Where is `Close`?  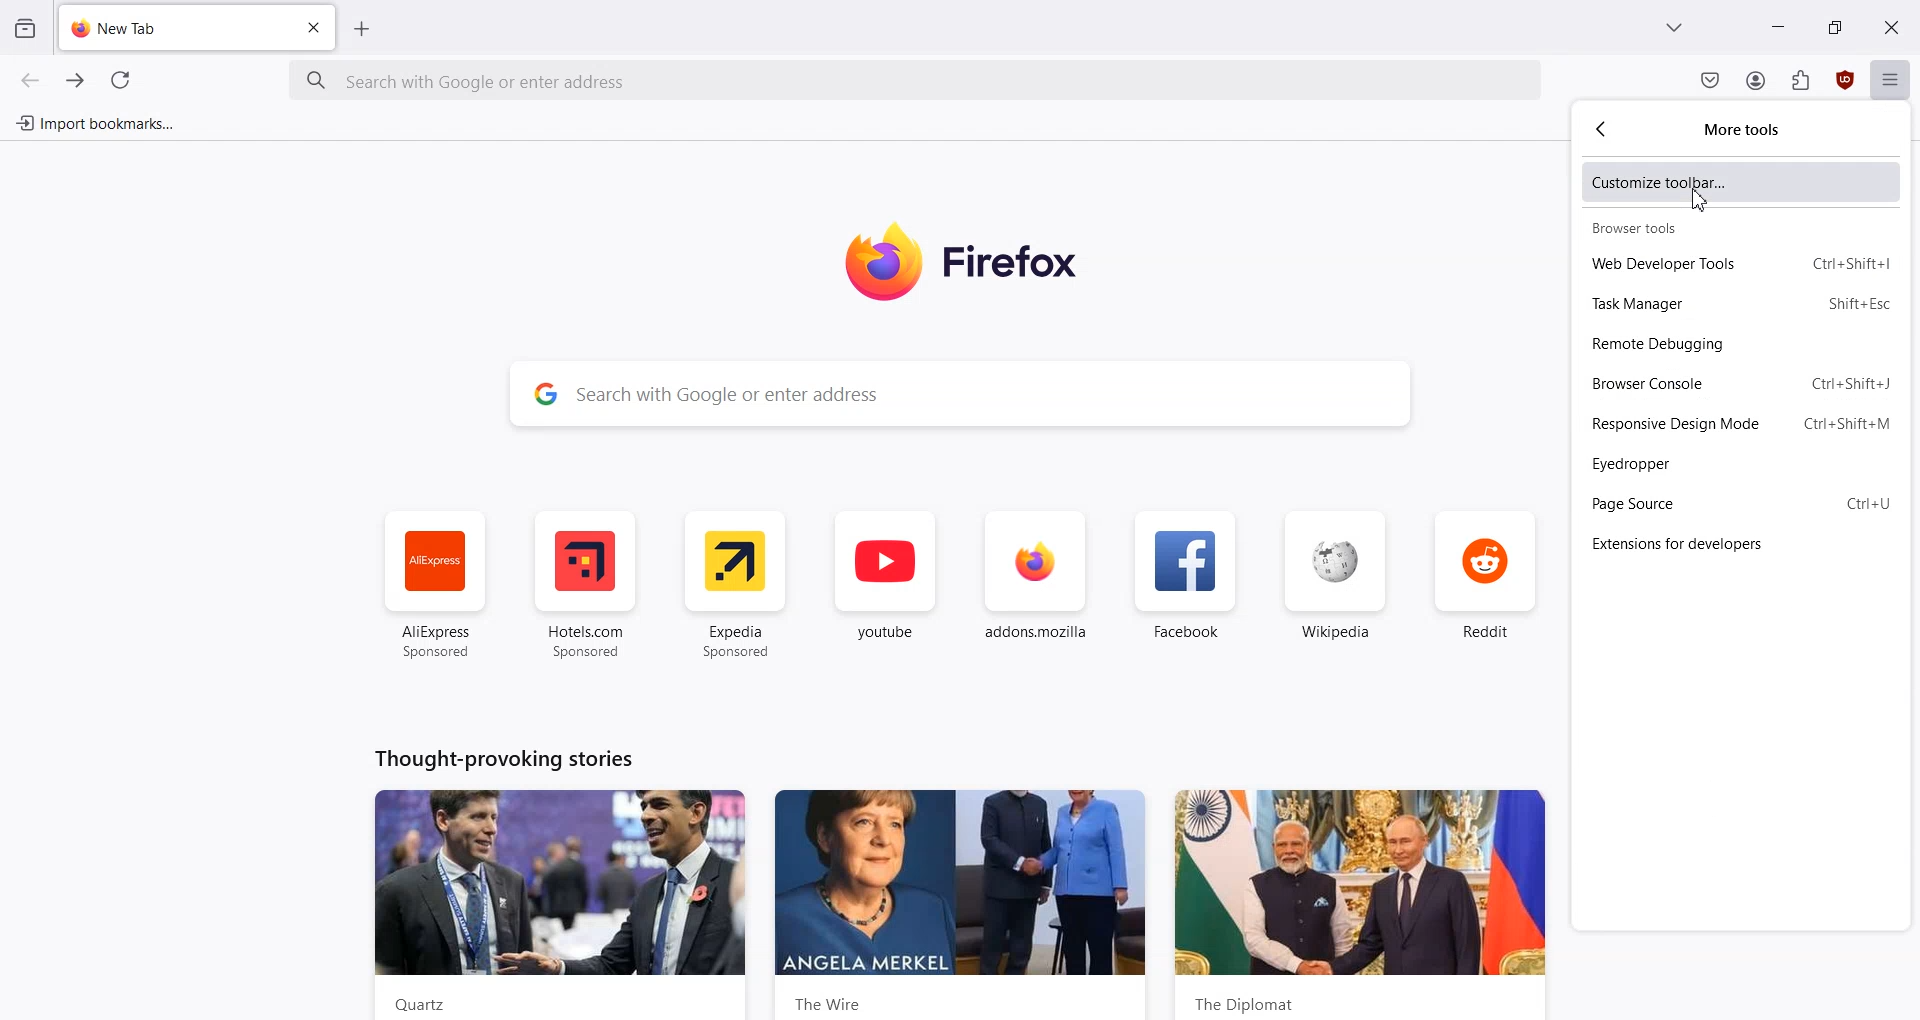 Close is located at coordinates (1891, 26).